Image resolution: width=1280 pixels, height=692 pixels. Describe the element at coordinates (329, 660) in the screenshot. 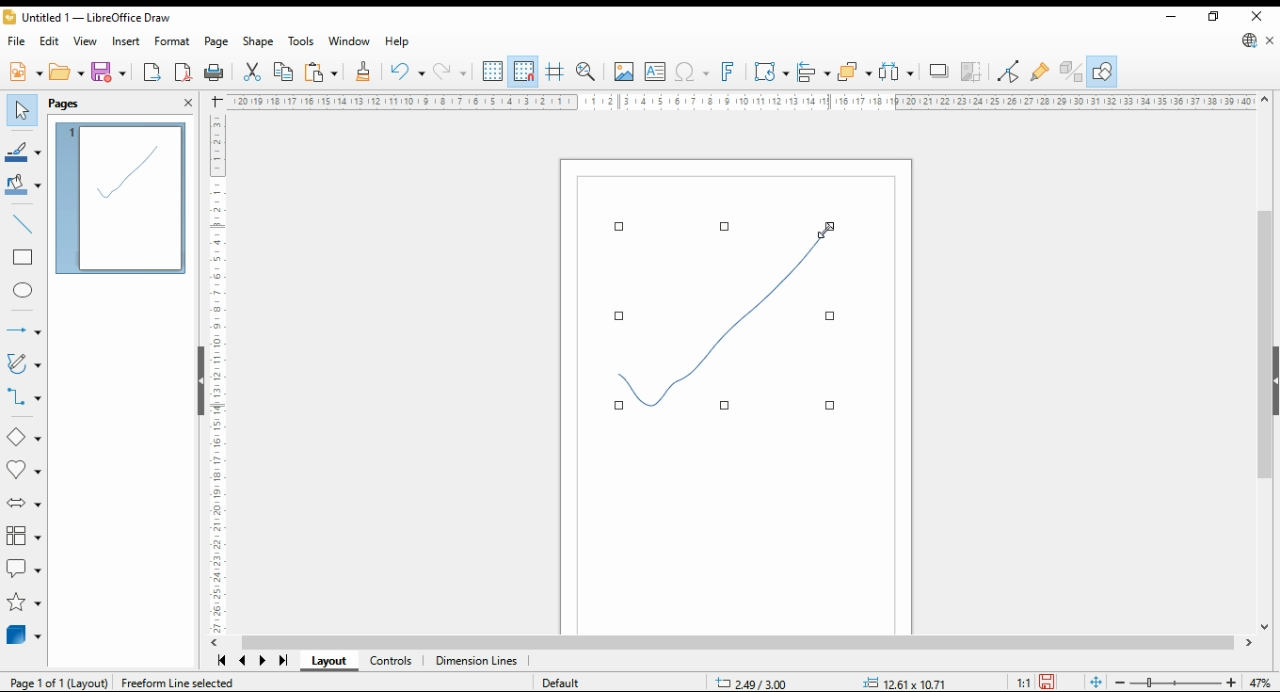

I see `layout` at that location.